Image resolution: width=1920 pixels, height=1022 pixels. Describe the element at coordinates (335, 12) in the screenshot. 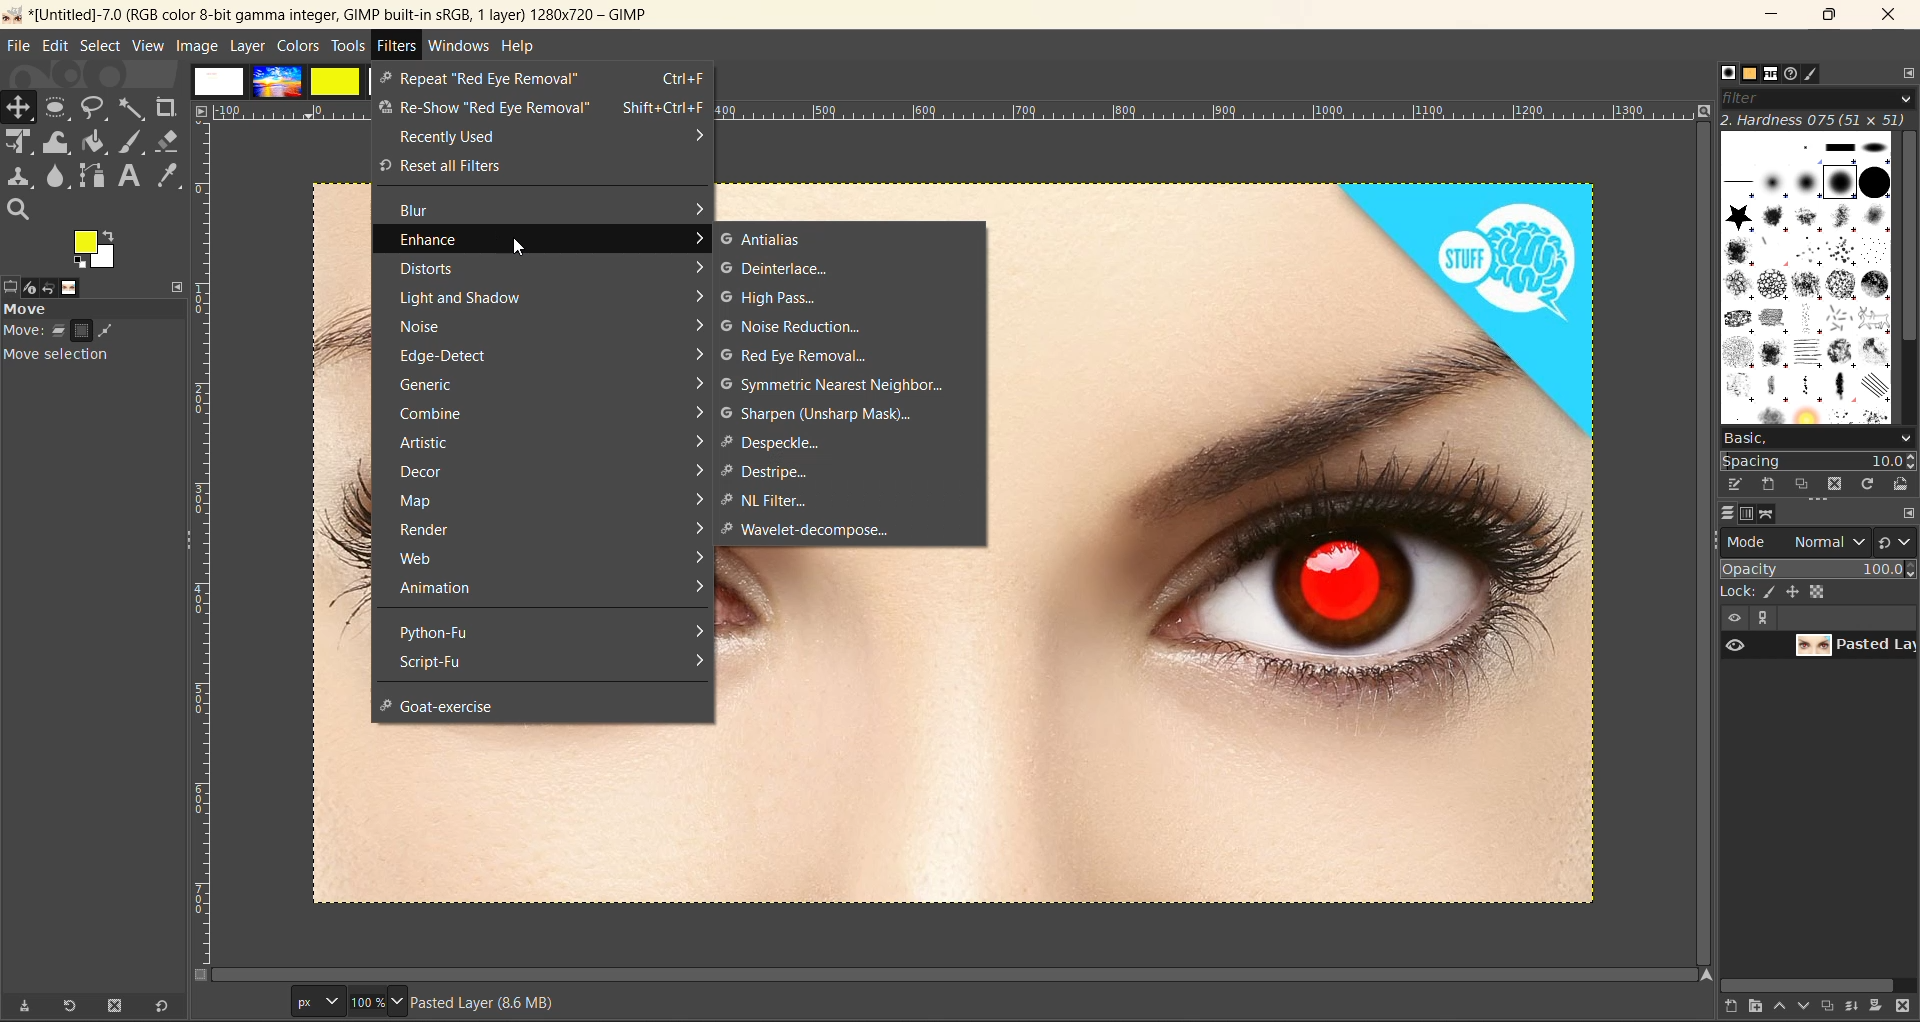

I see `app name and file name` at that location.